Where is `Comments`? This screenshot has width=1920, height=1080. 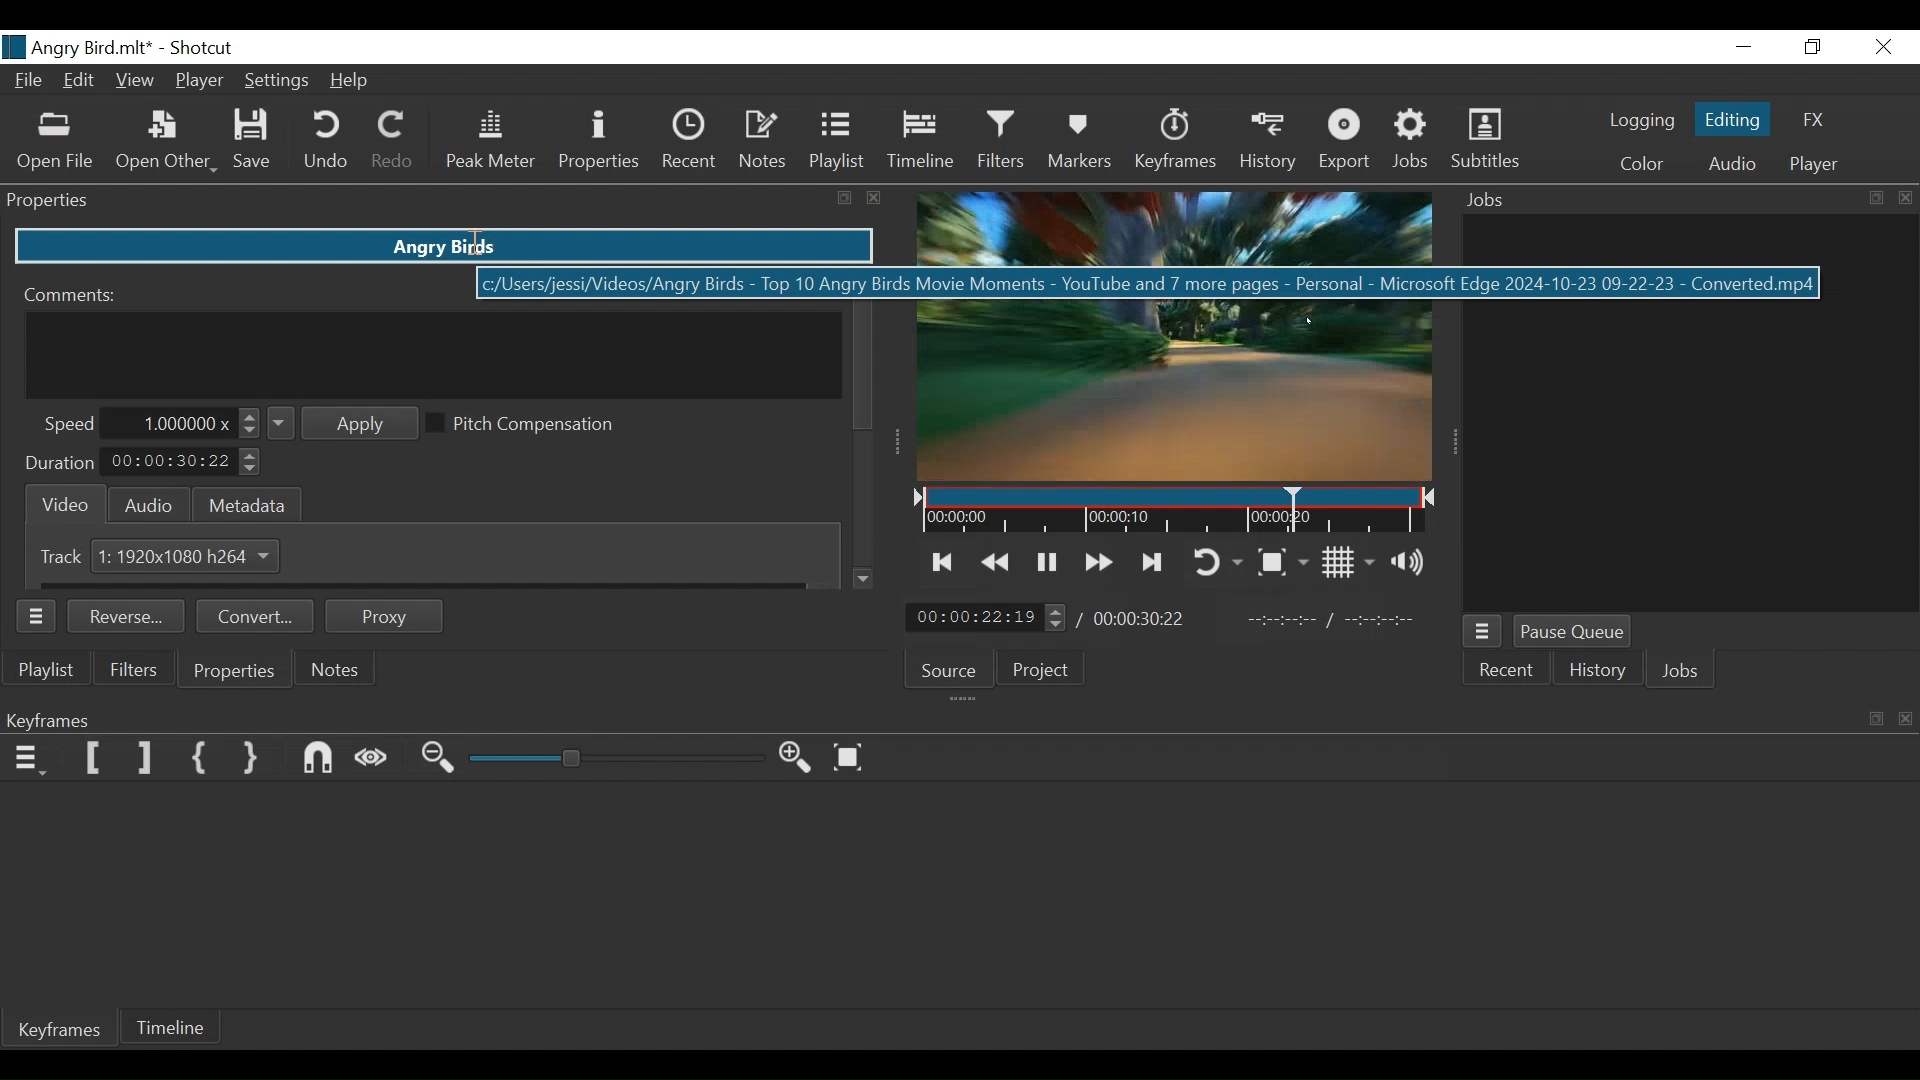
Comments is located at coordinates (73, 294).